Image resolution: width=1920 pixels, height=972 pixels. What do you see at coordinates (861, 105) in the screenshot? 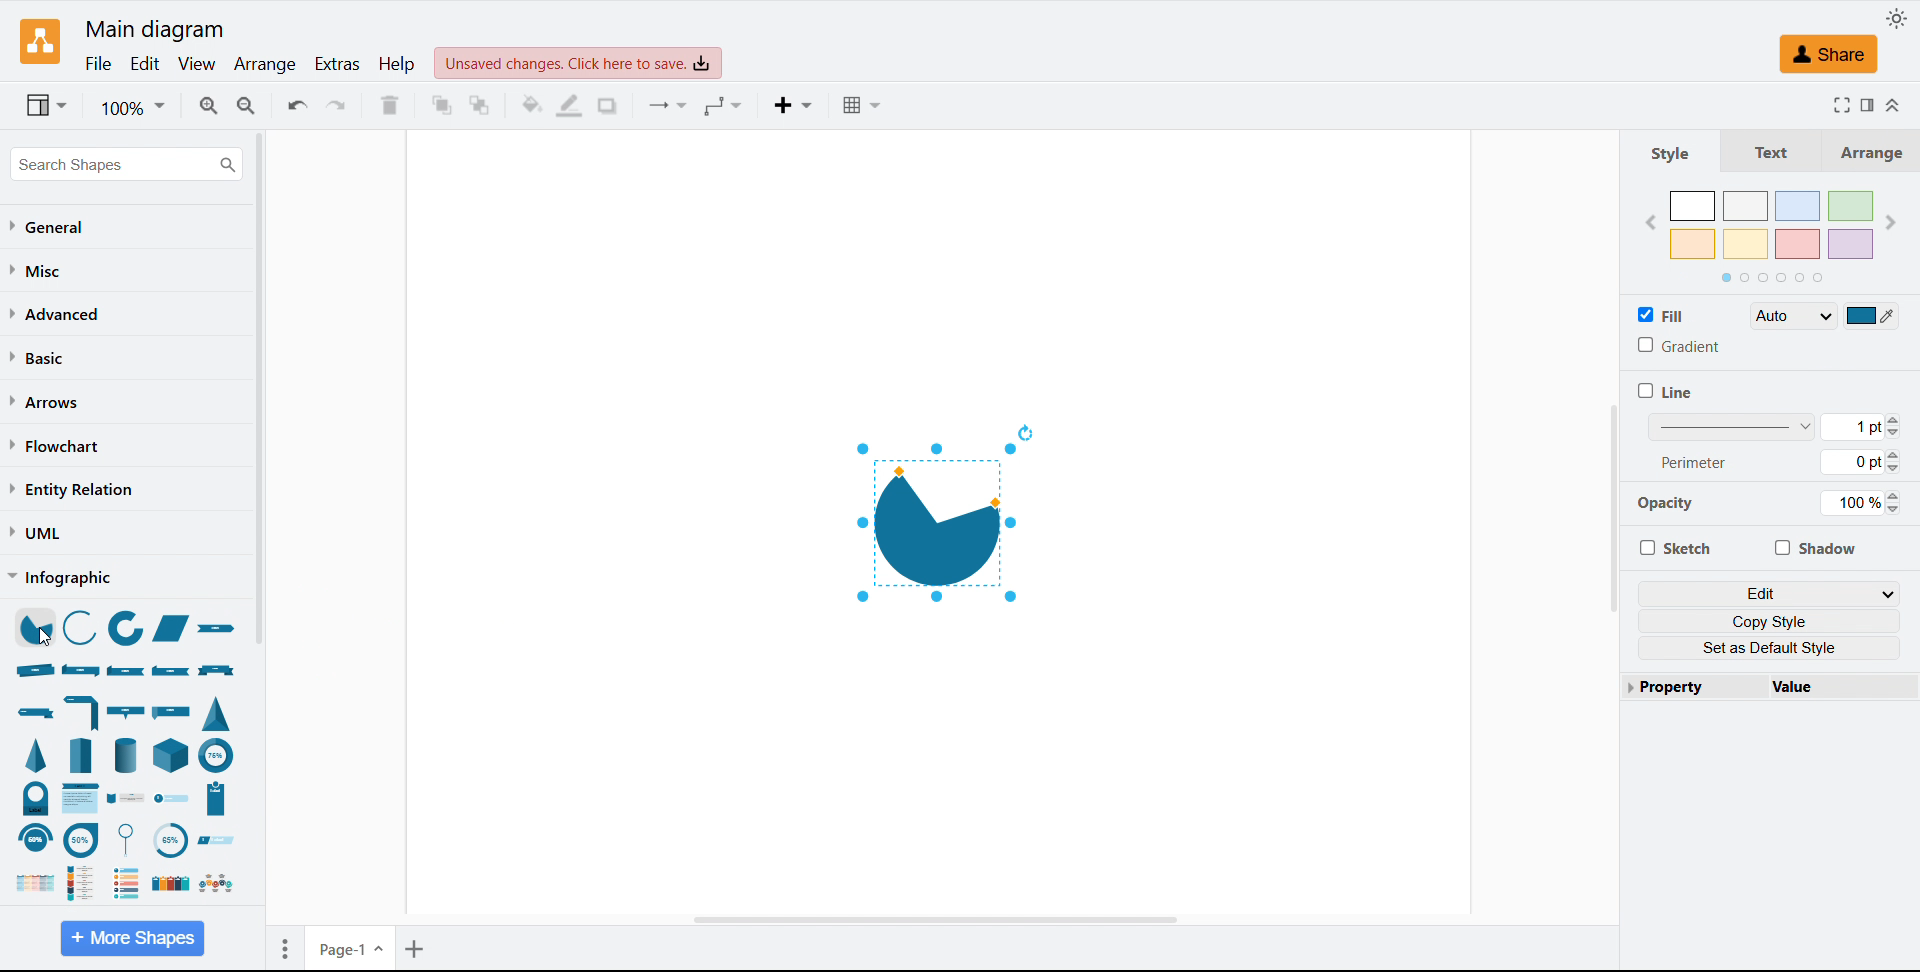
I see `Table ` at bounding box center [861, 105].